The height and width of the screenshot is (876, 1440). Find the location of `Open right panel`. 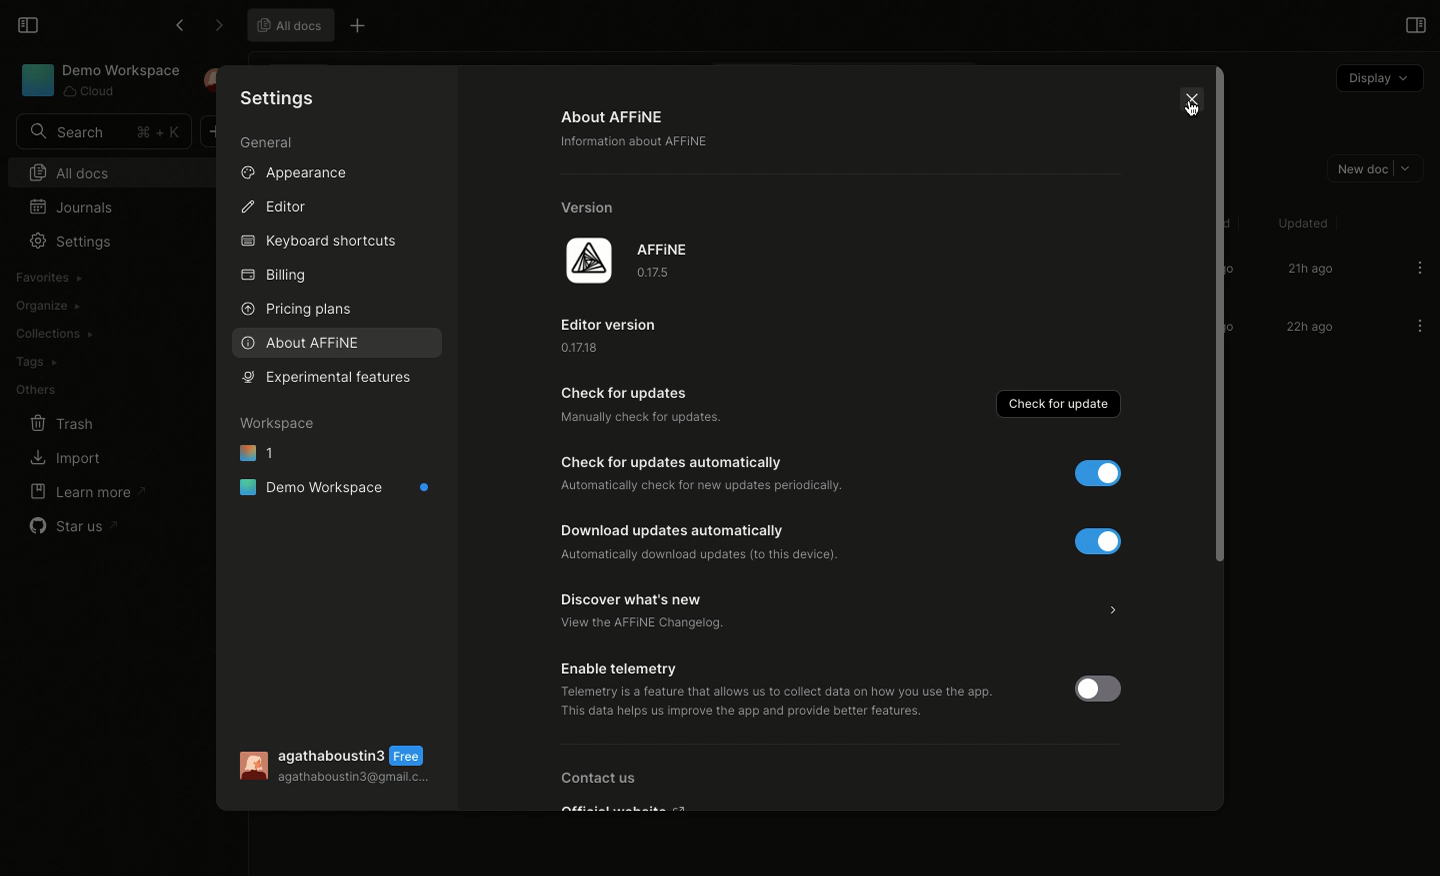

Open right panel is located at coordinates (1413, 24).